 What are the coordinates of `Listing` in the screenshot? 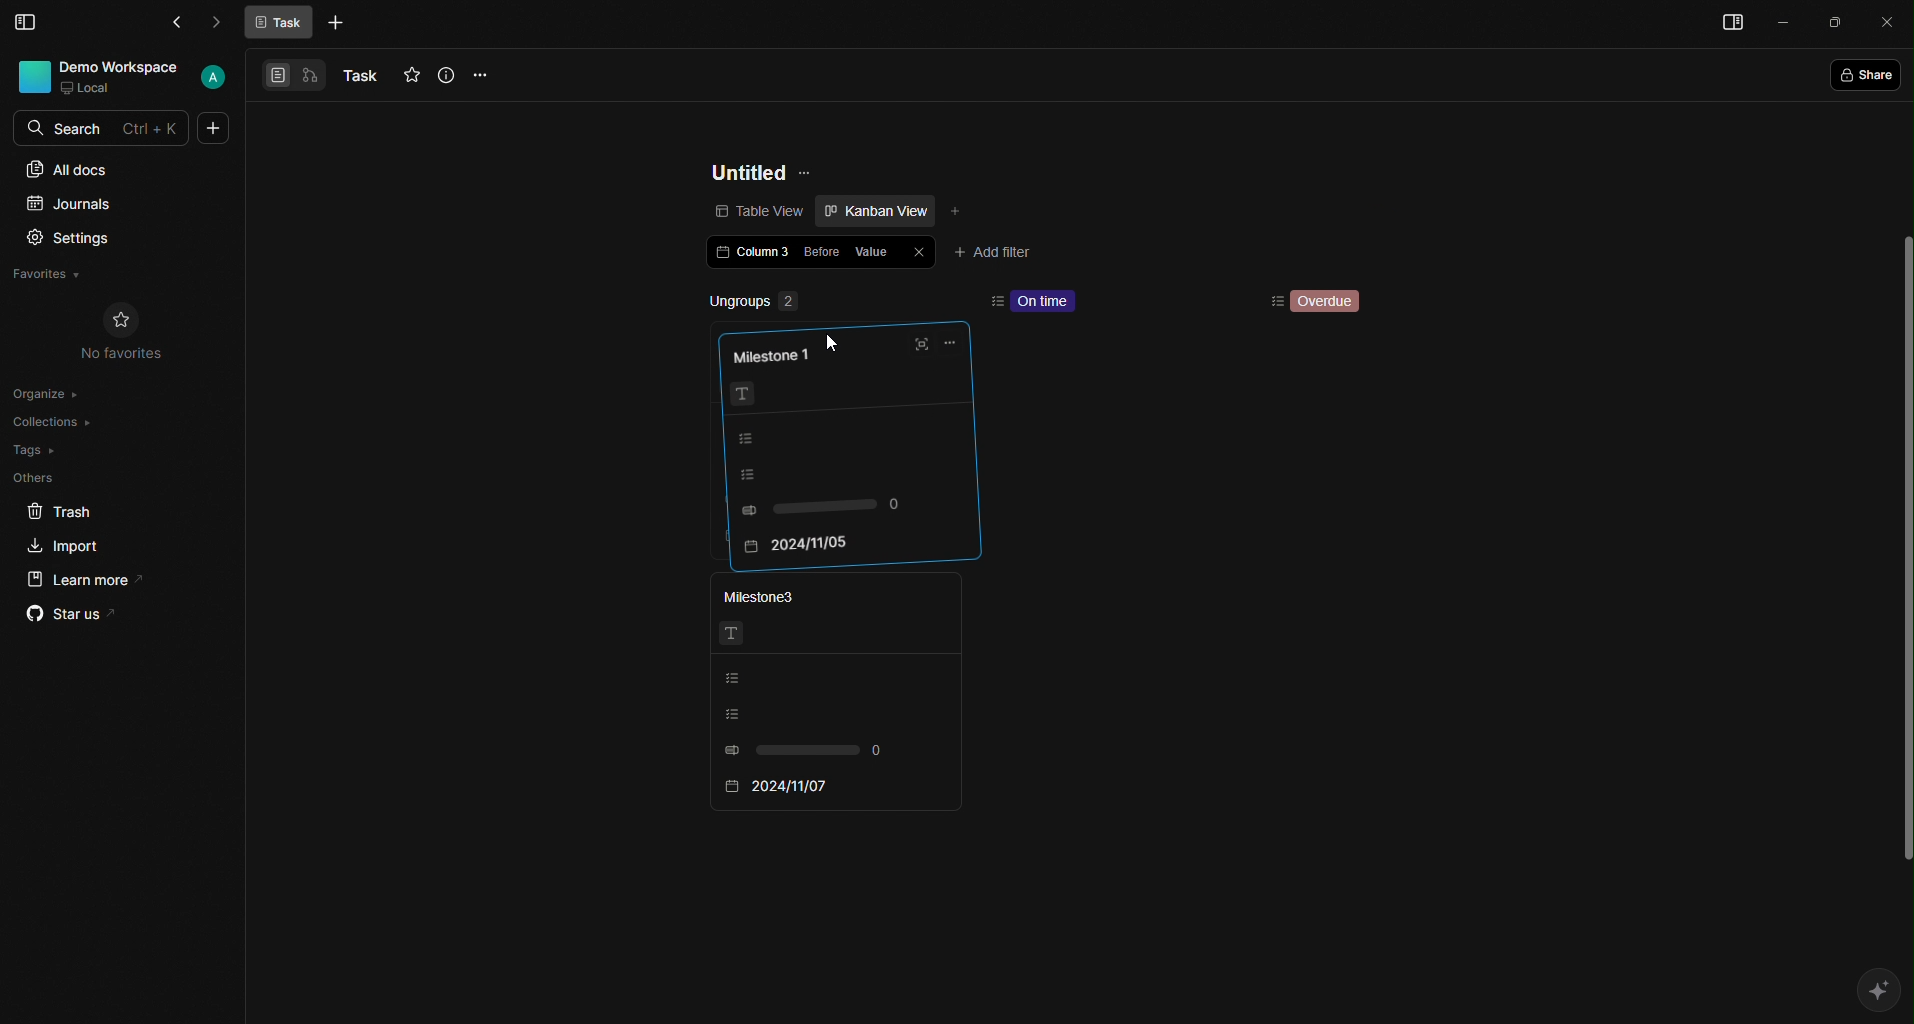 It's located at (790, 714).